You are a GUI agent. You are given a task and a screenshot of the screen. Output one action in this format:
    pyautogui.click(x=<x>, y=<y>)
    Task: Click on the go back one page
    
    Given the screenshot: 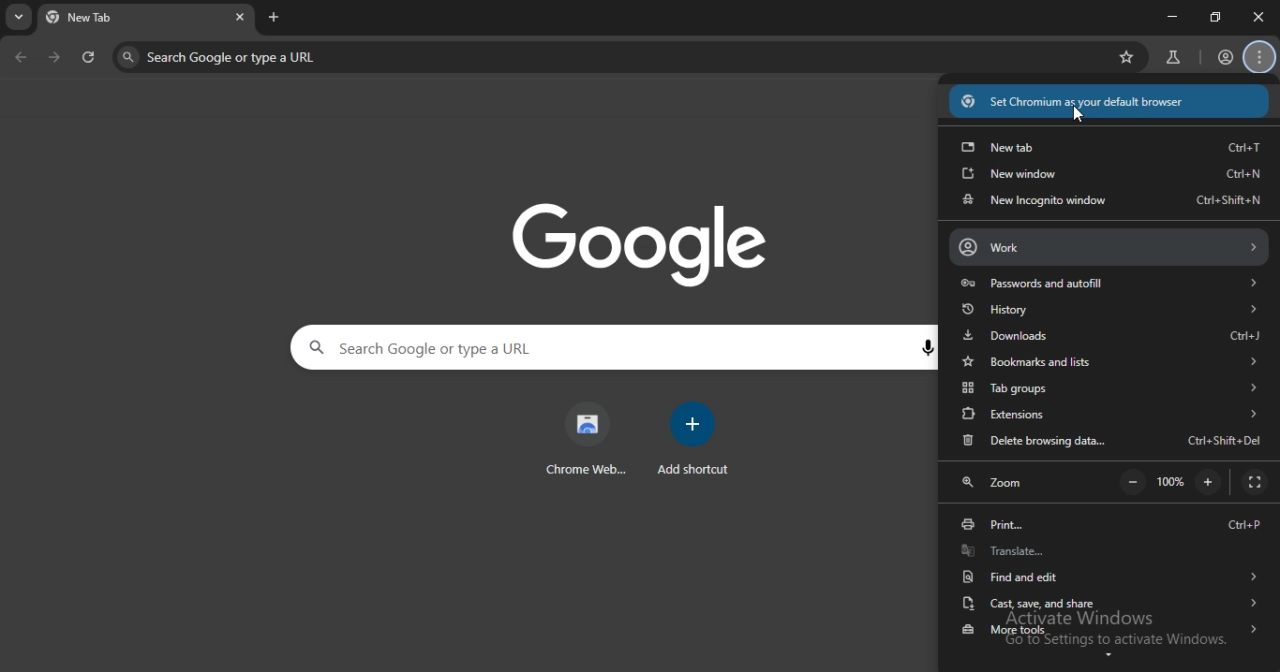 What is the action you would take?
    pyautogui.click(x=22, y=56)
    